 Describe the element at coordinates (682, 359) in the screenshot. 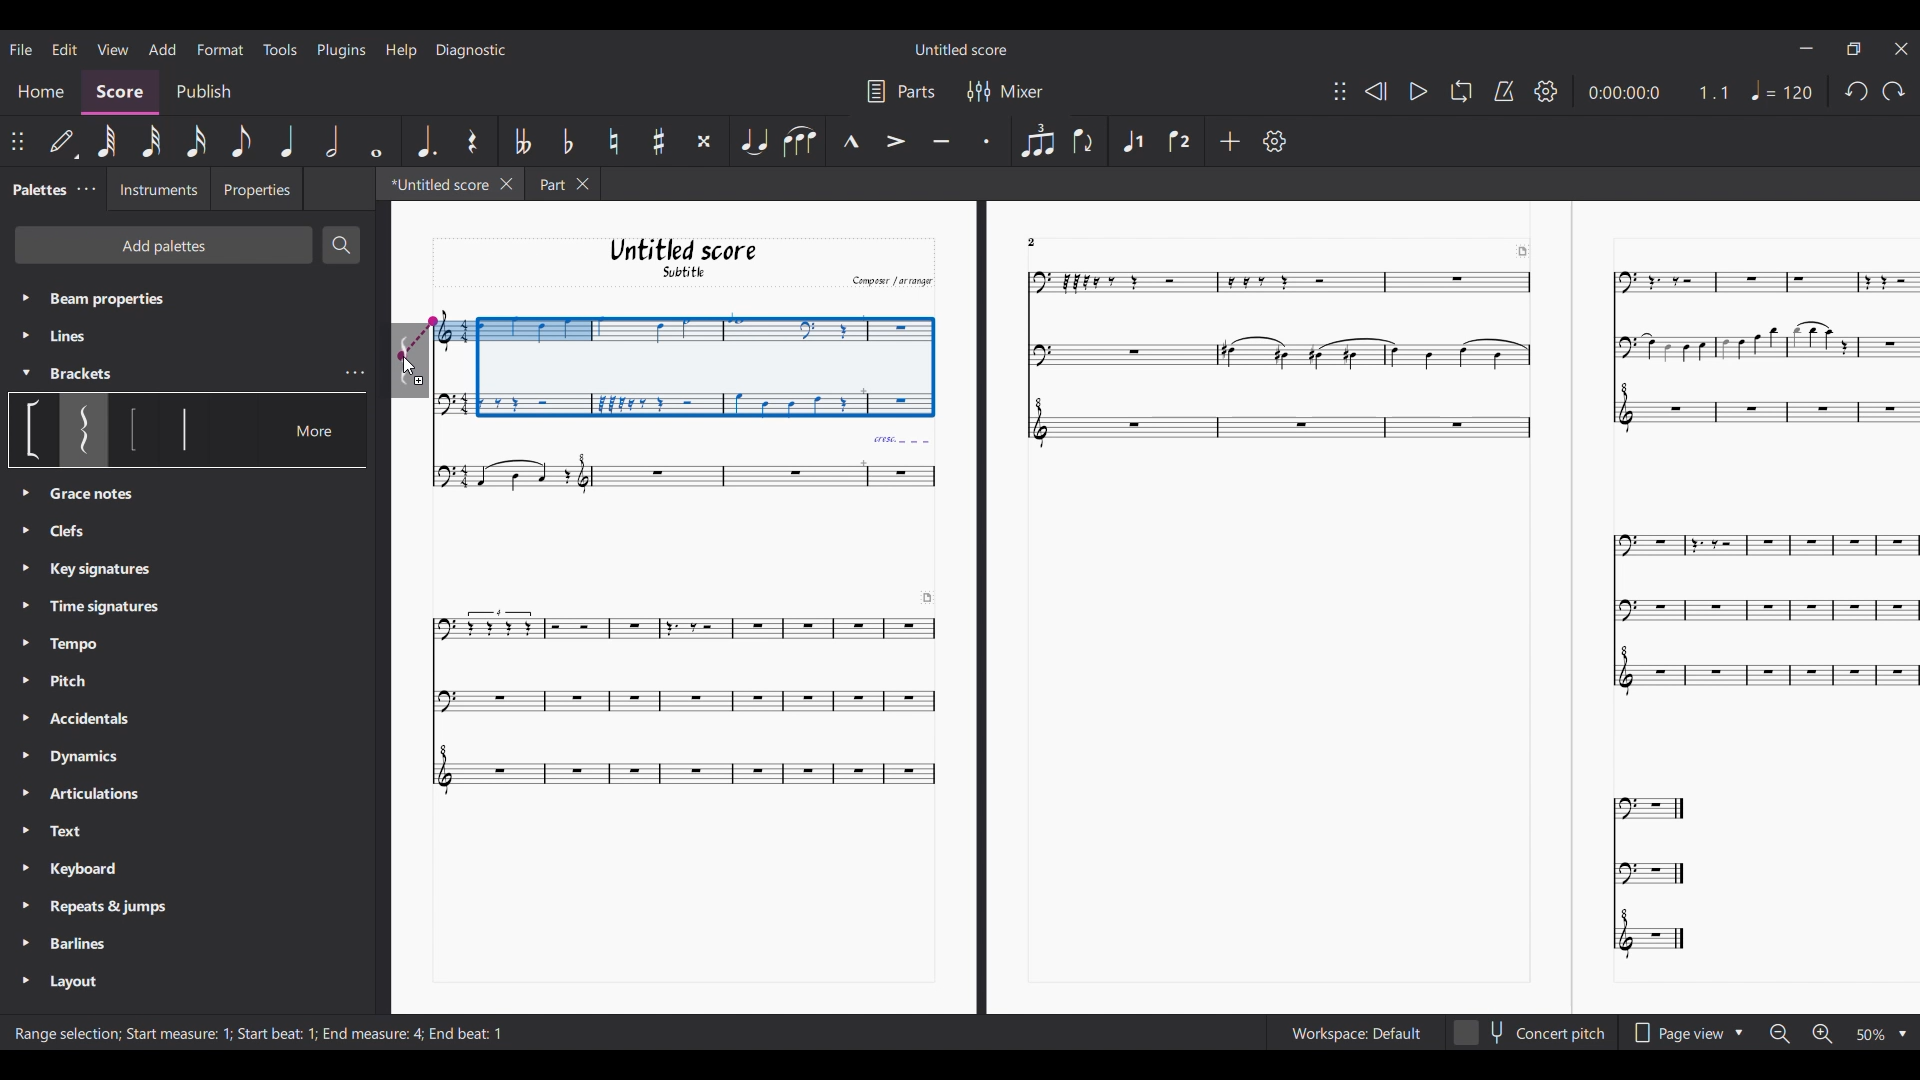

I see `Selection made by cursor` at that location.